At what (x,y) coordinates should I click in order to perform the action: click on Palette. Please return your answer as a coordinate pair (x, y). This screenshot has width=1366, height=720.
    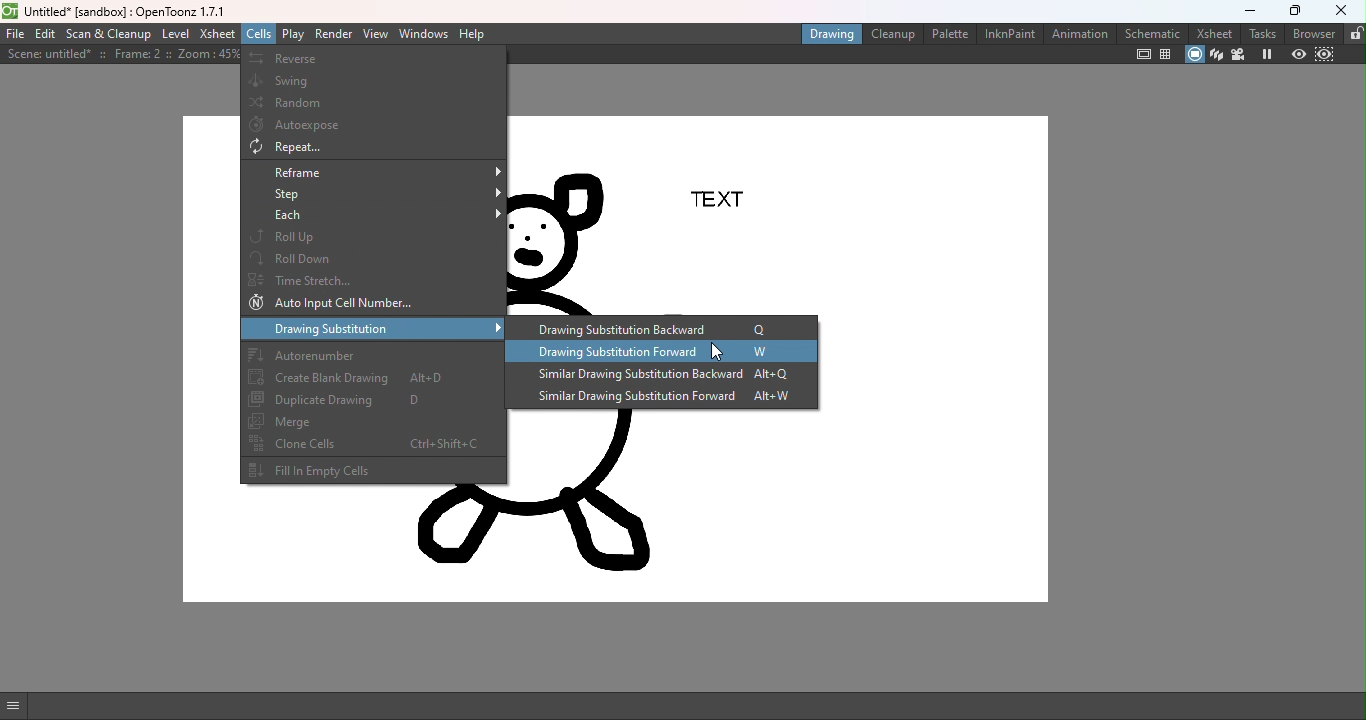
    Looking at the image, I should click on (949, 35).